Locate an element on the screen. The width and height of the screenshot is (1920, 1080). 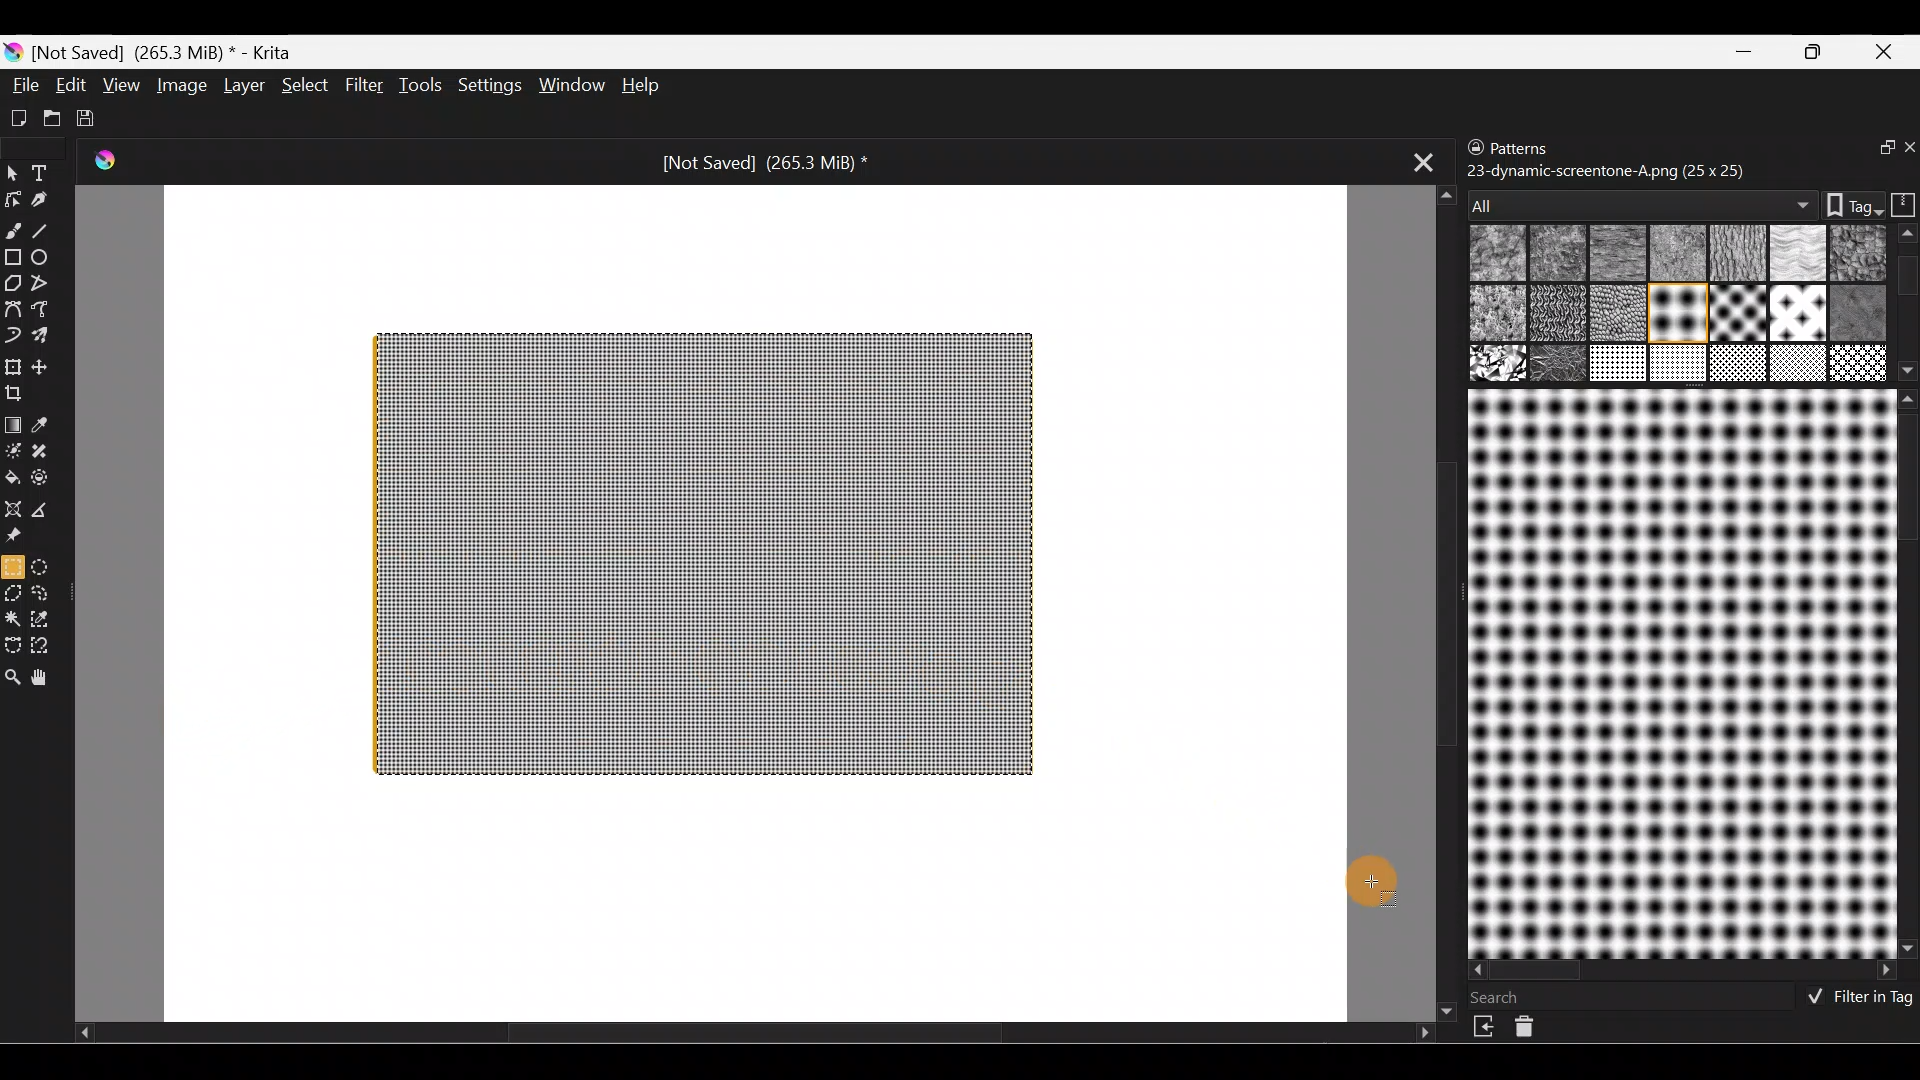
Tools is located at coordinates (419, 87).